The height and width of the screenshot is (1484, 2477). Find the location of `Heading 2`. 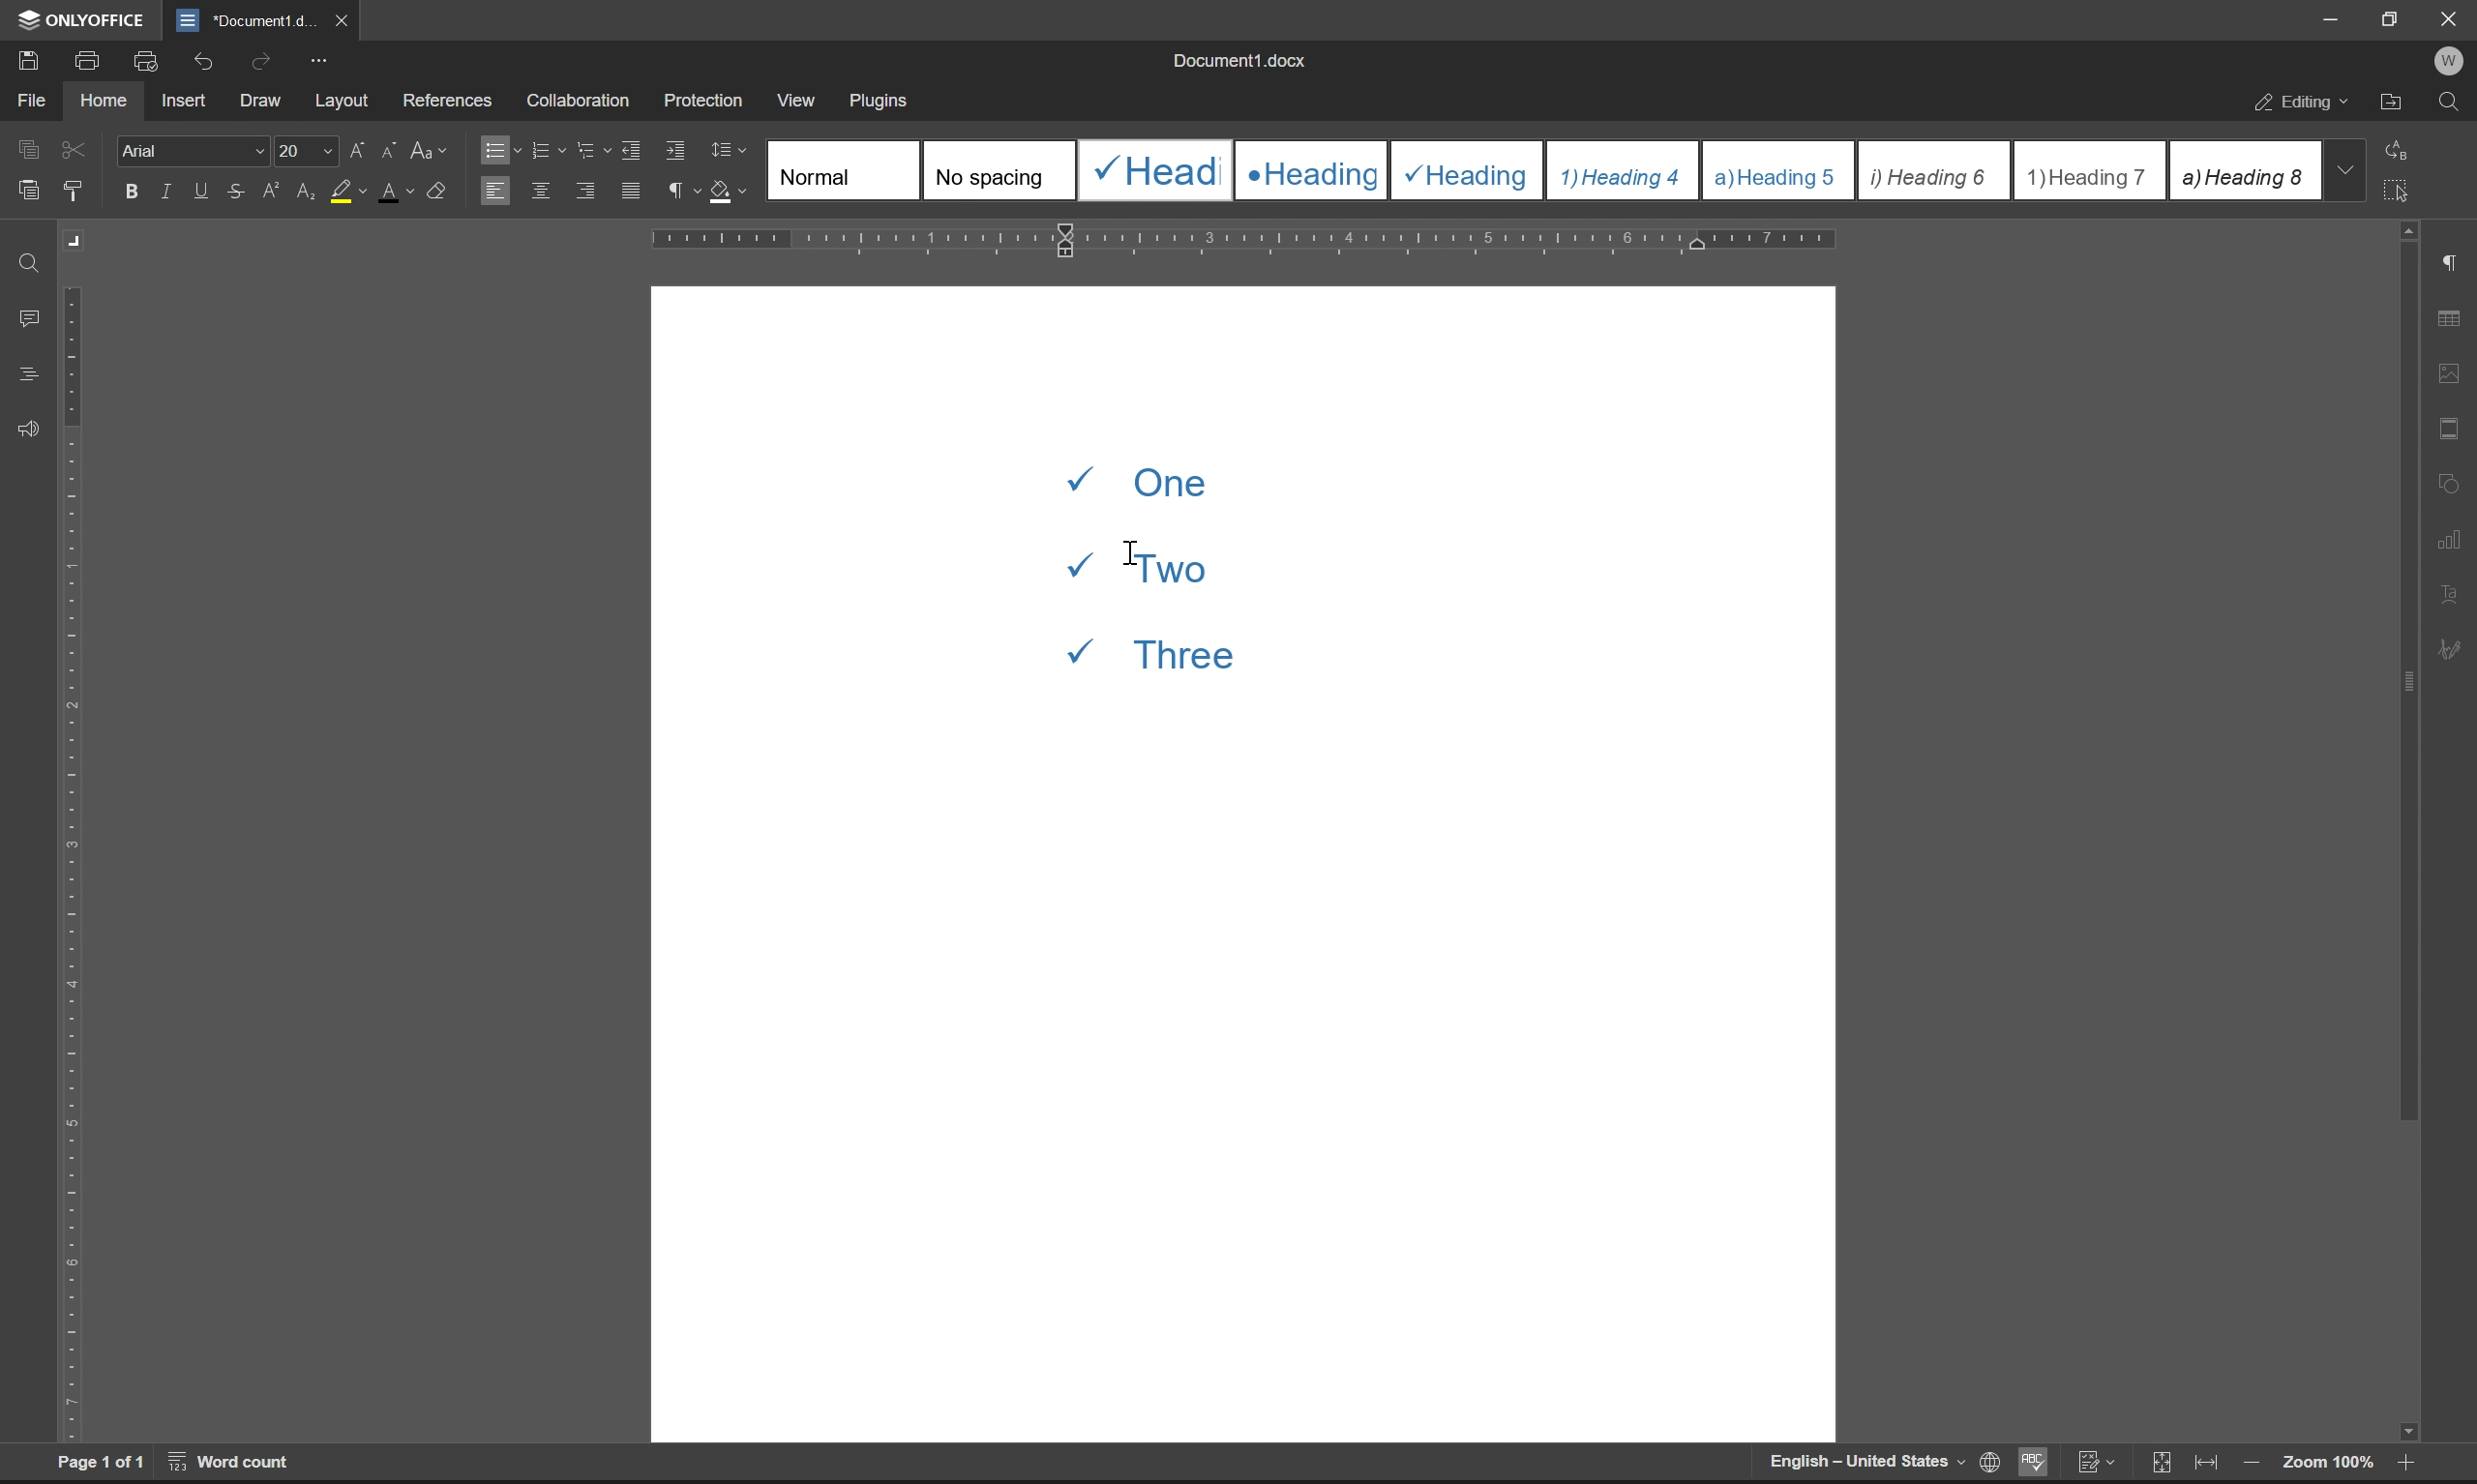

Heading 2 is located at coordinates (1311, 171).